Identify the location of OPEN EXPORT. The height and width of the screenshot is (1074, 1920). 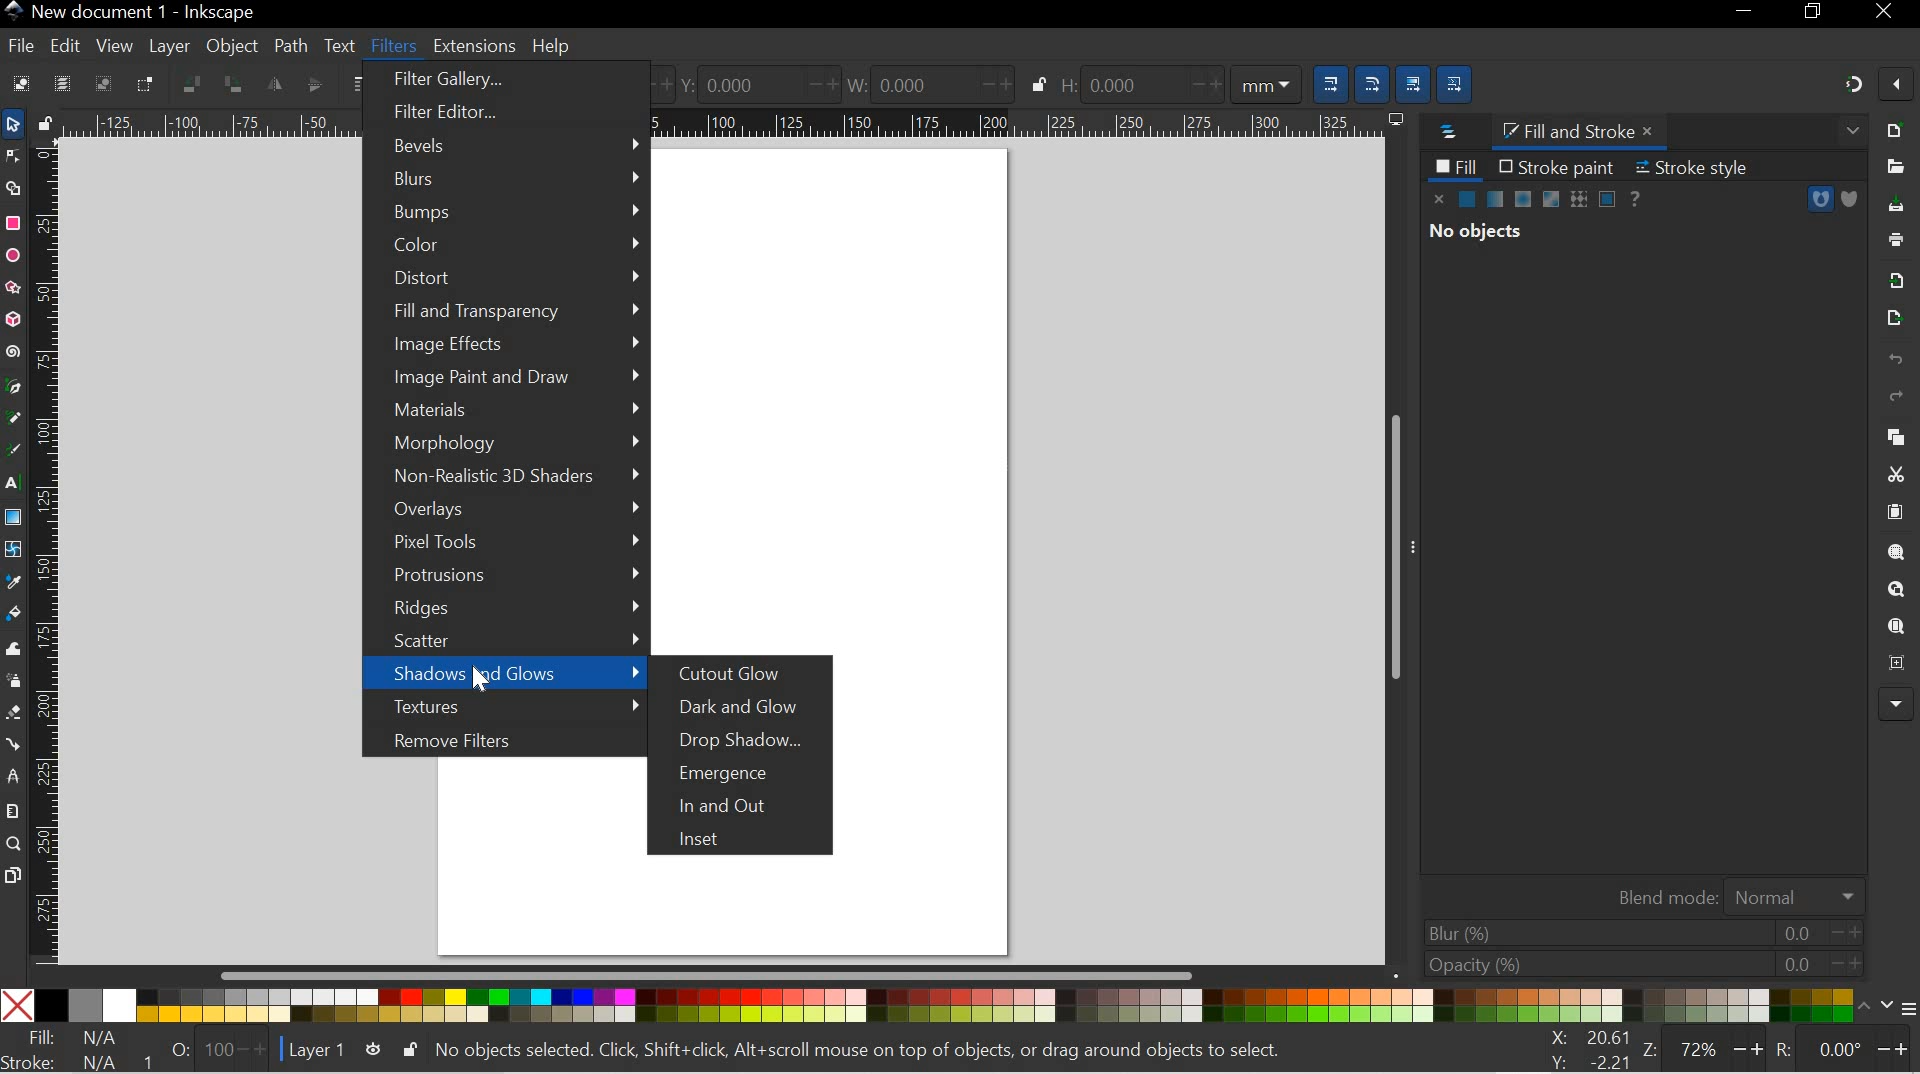
(1891, 319).